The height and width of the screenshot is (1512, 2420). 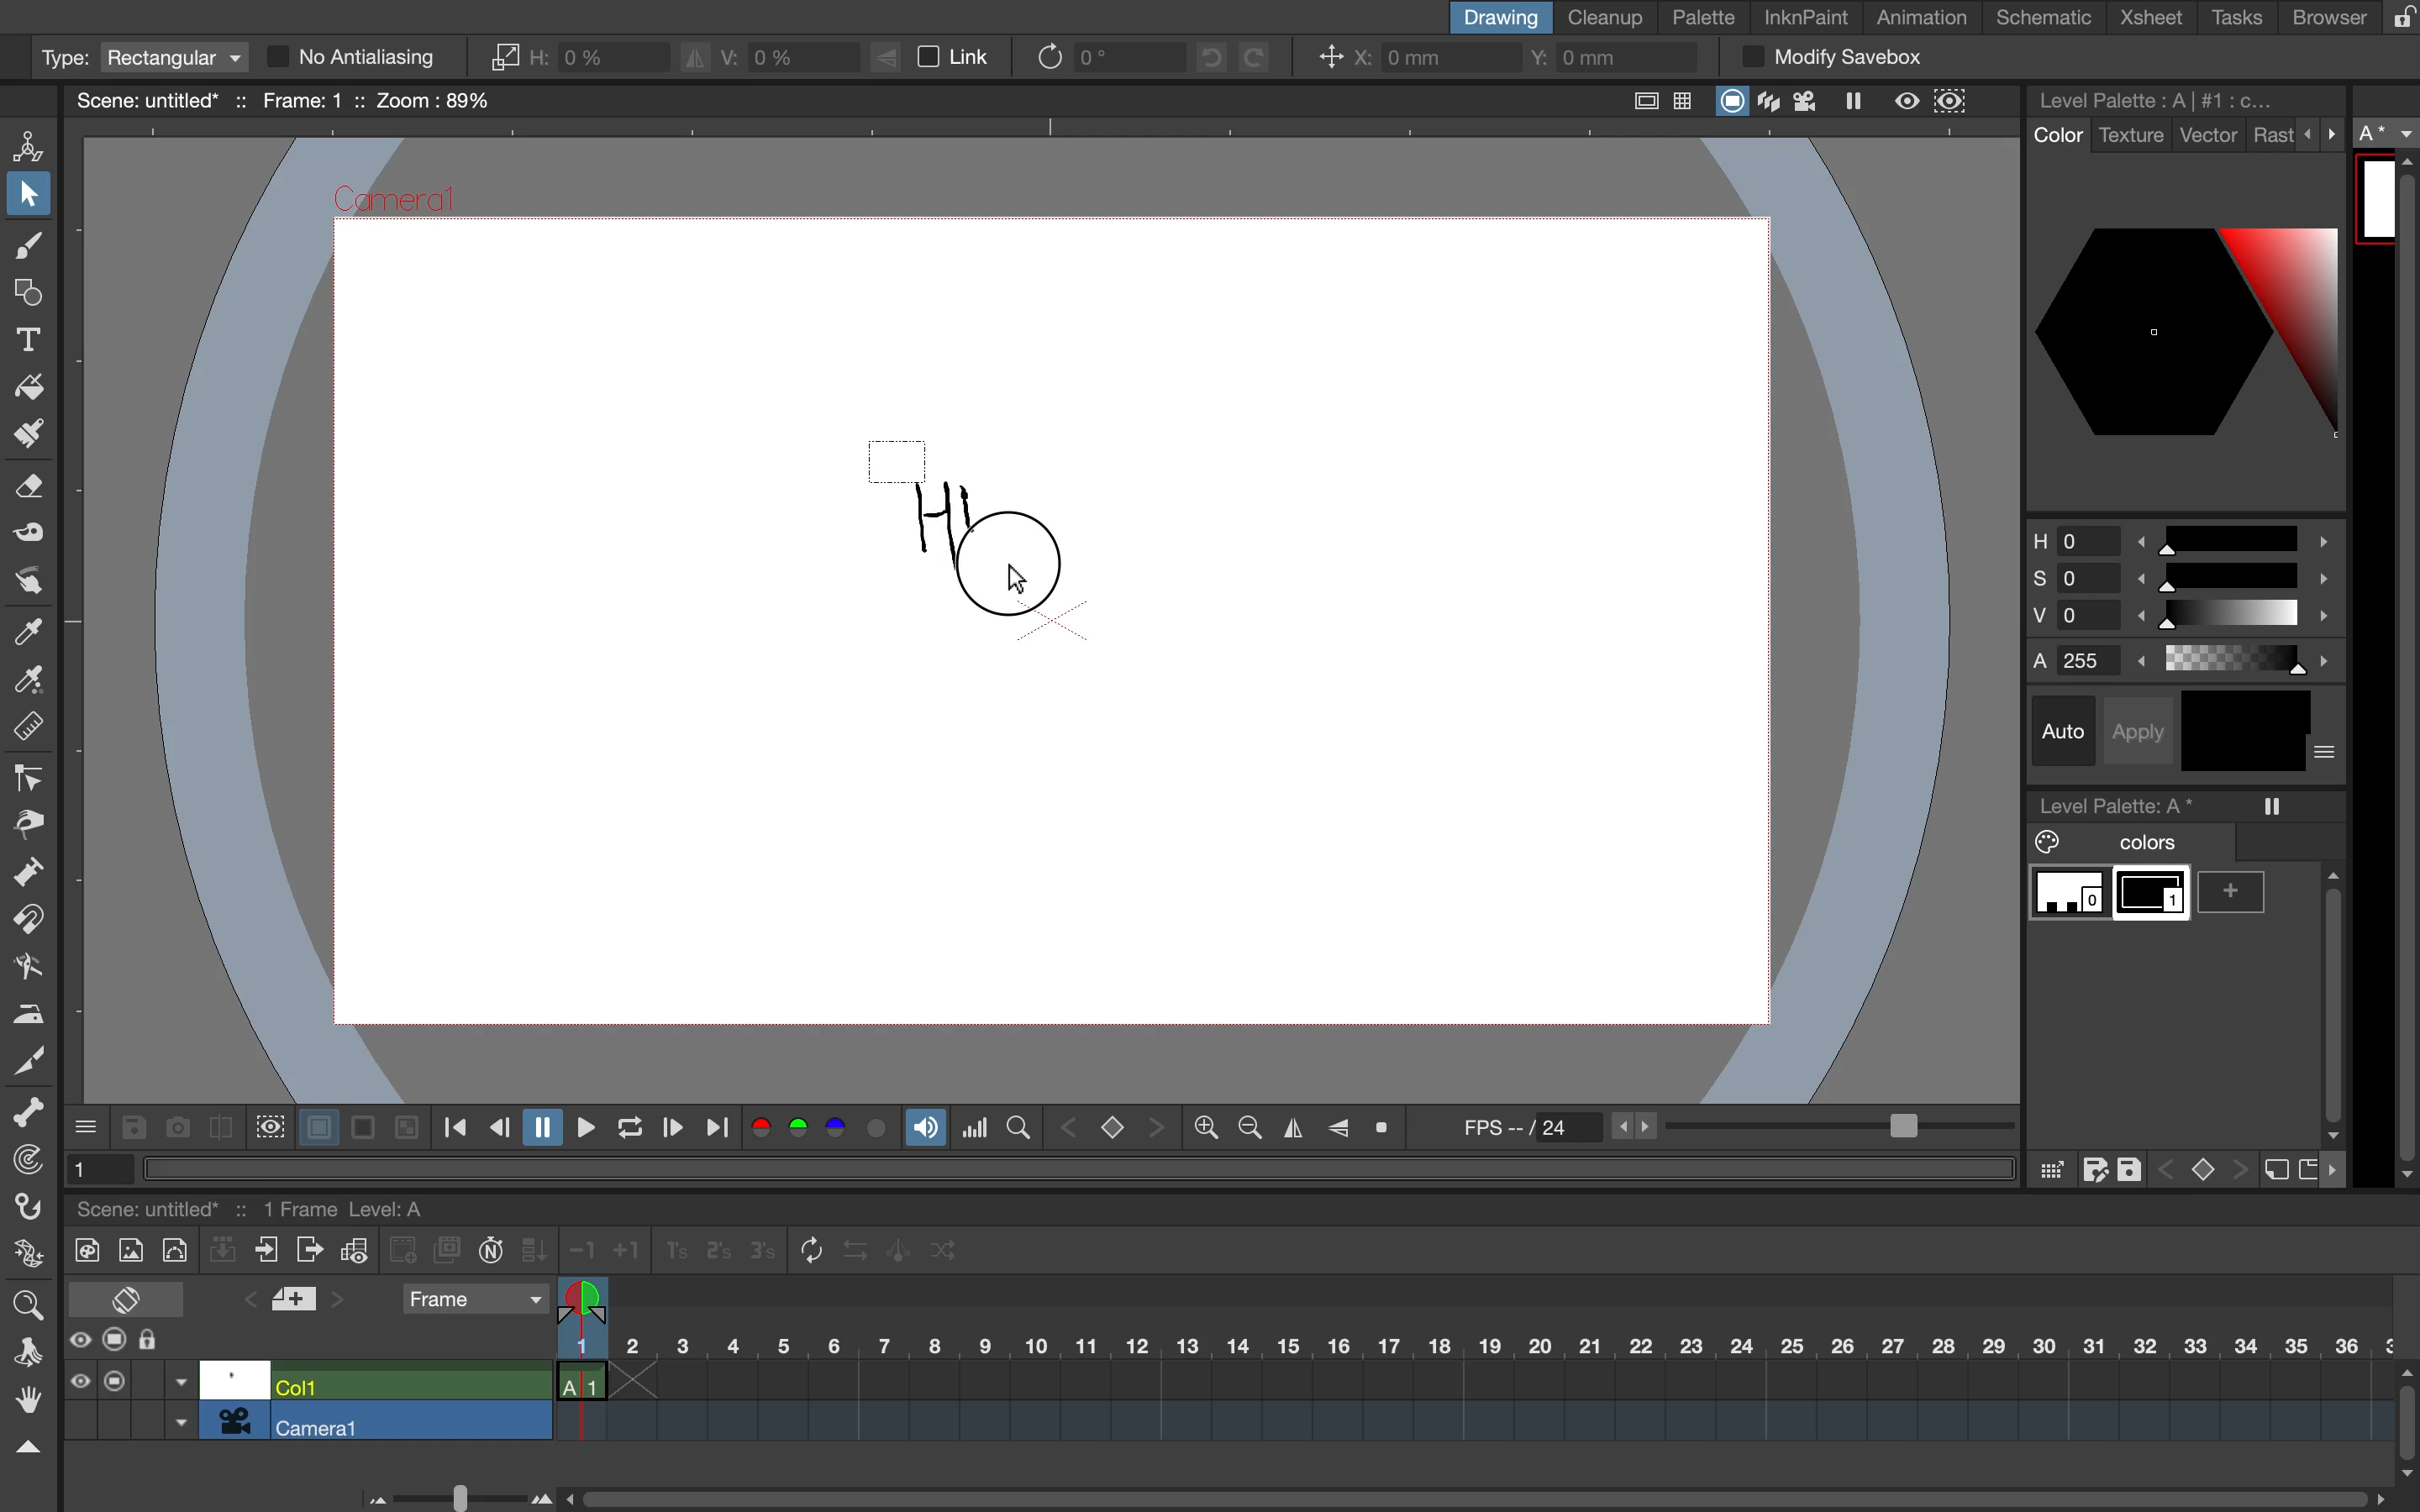 What do you see at coordinates (456, 1129) in the screenshot?
I see `first frame` at bounding box center [456, 1129].